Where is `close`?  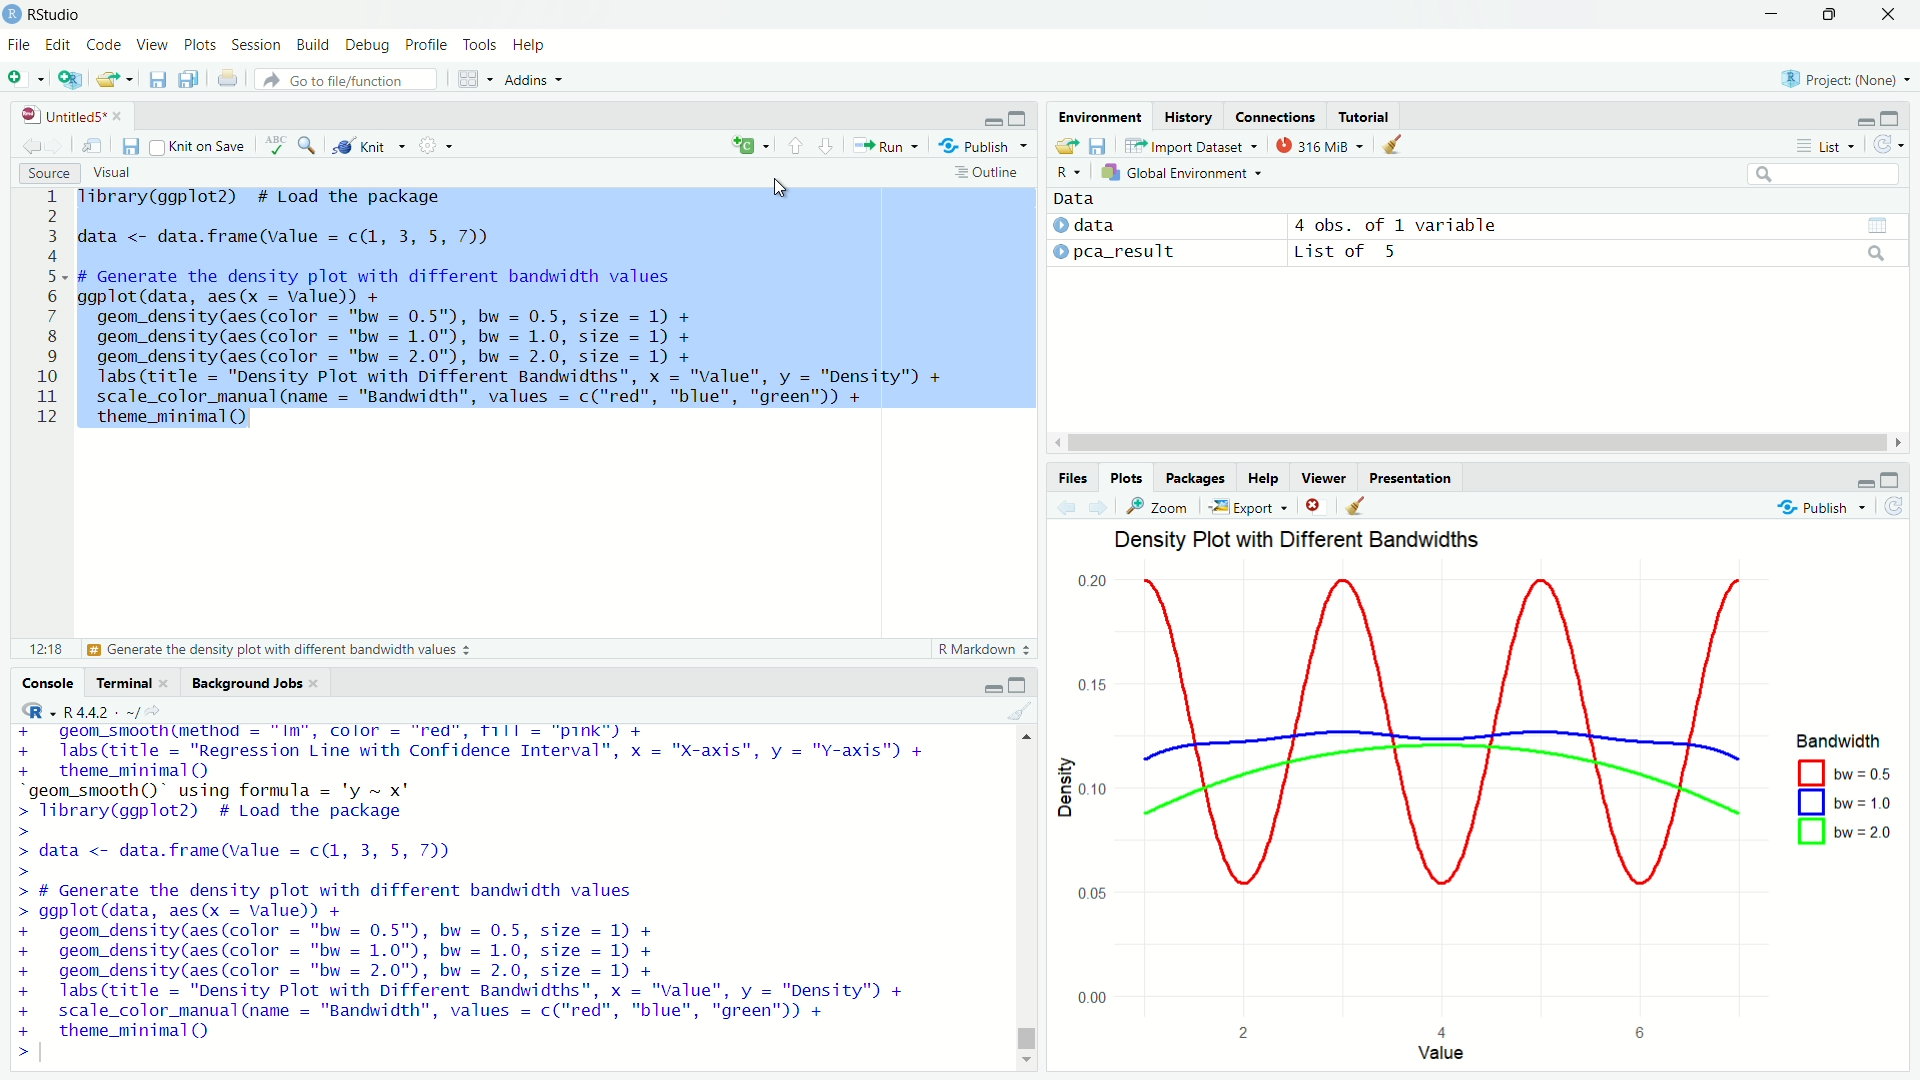
close is located at coordinates (164, 683).